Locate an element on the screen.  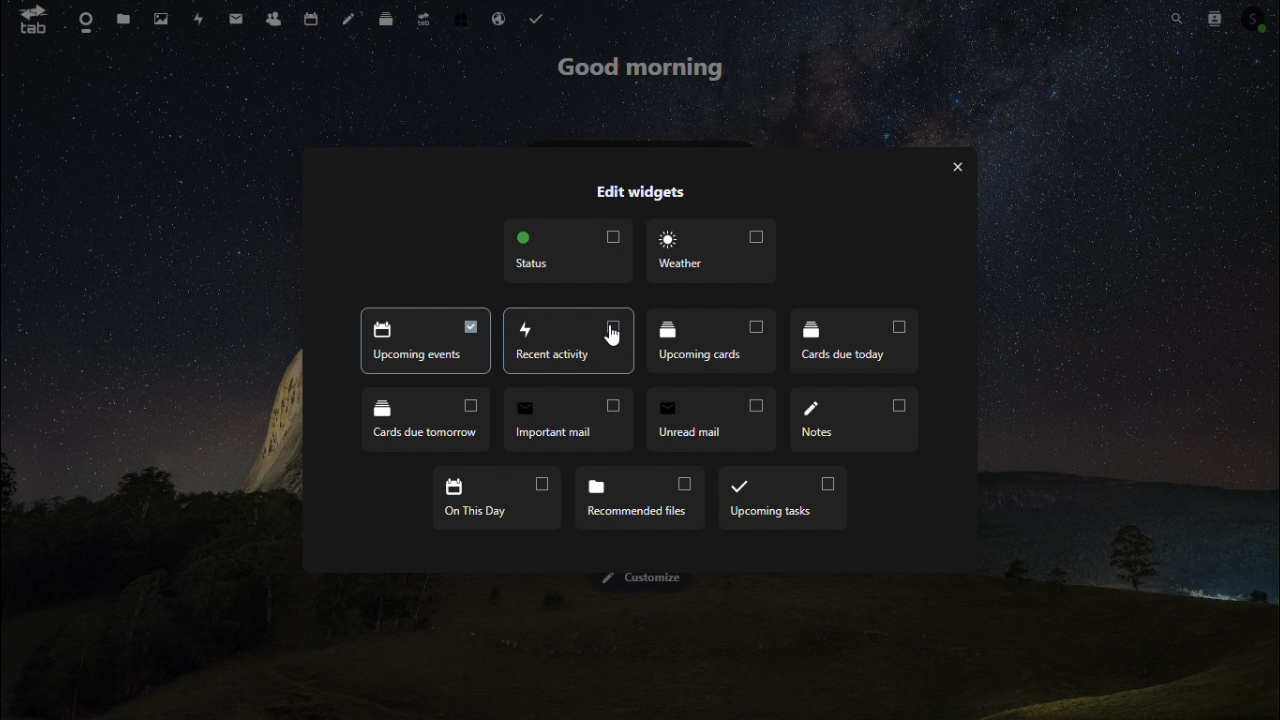
Files is located at coordinates (121, 19).